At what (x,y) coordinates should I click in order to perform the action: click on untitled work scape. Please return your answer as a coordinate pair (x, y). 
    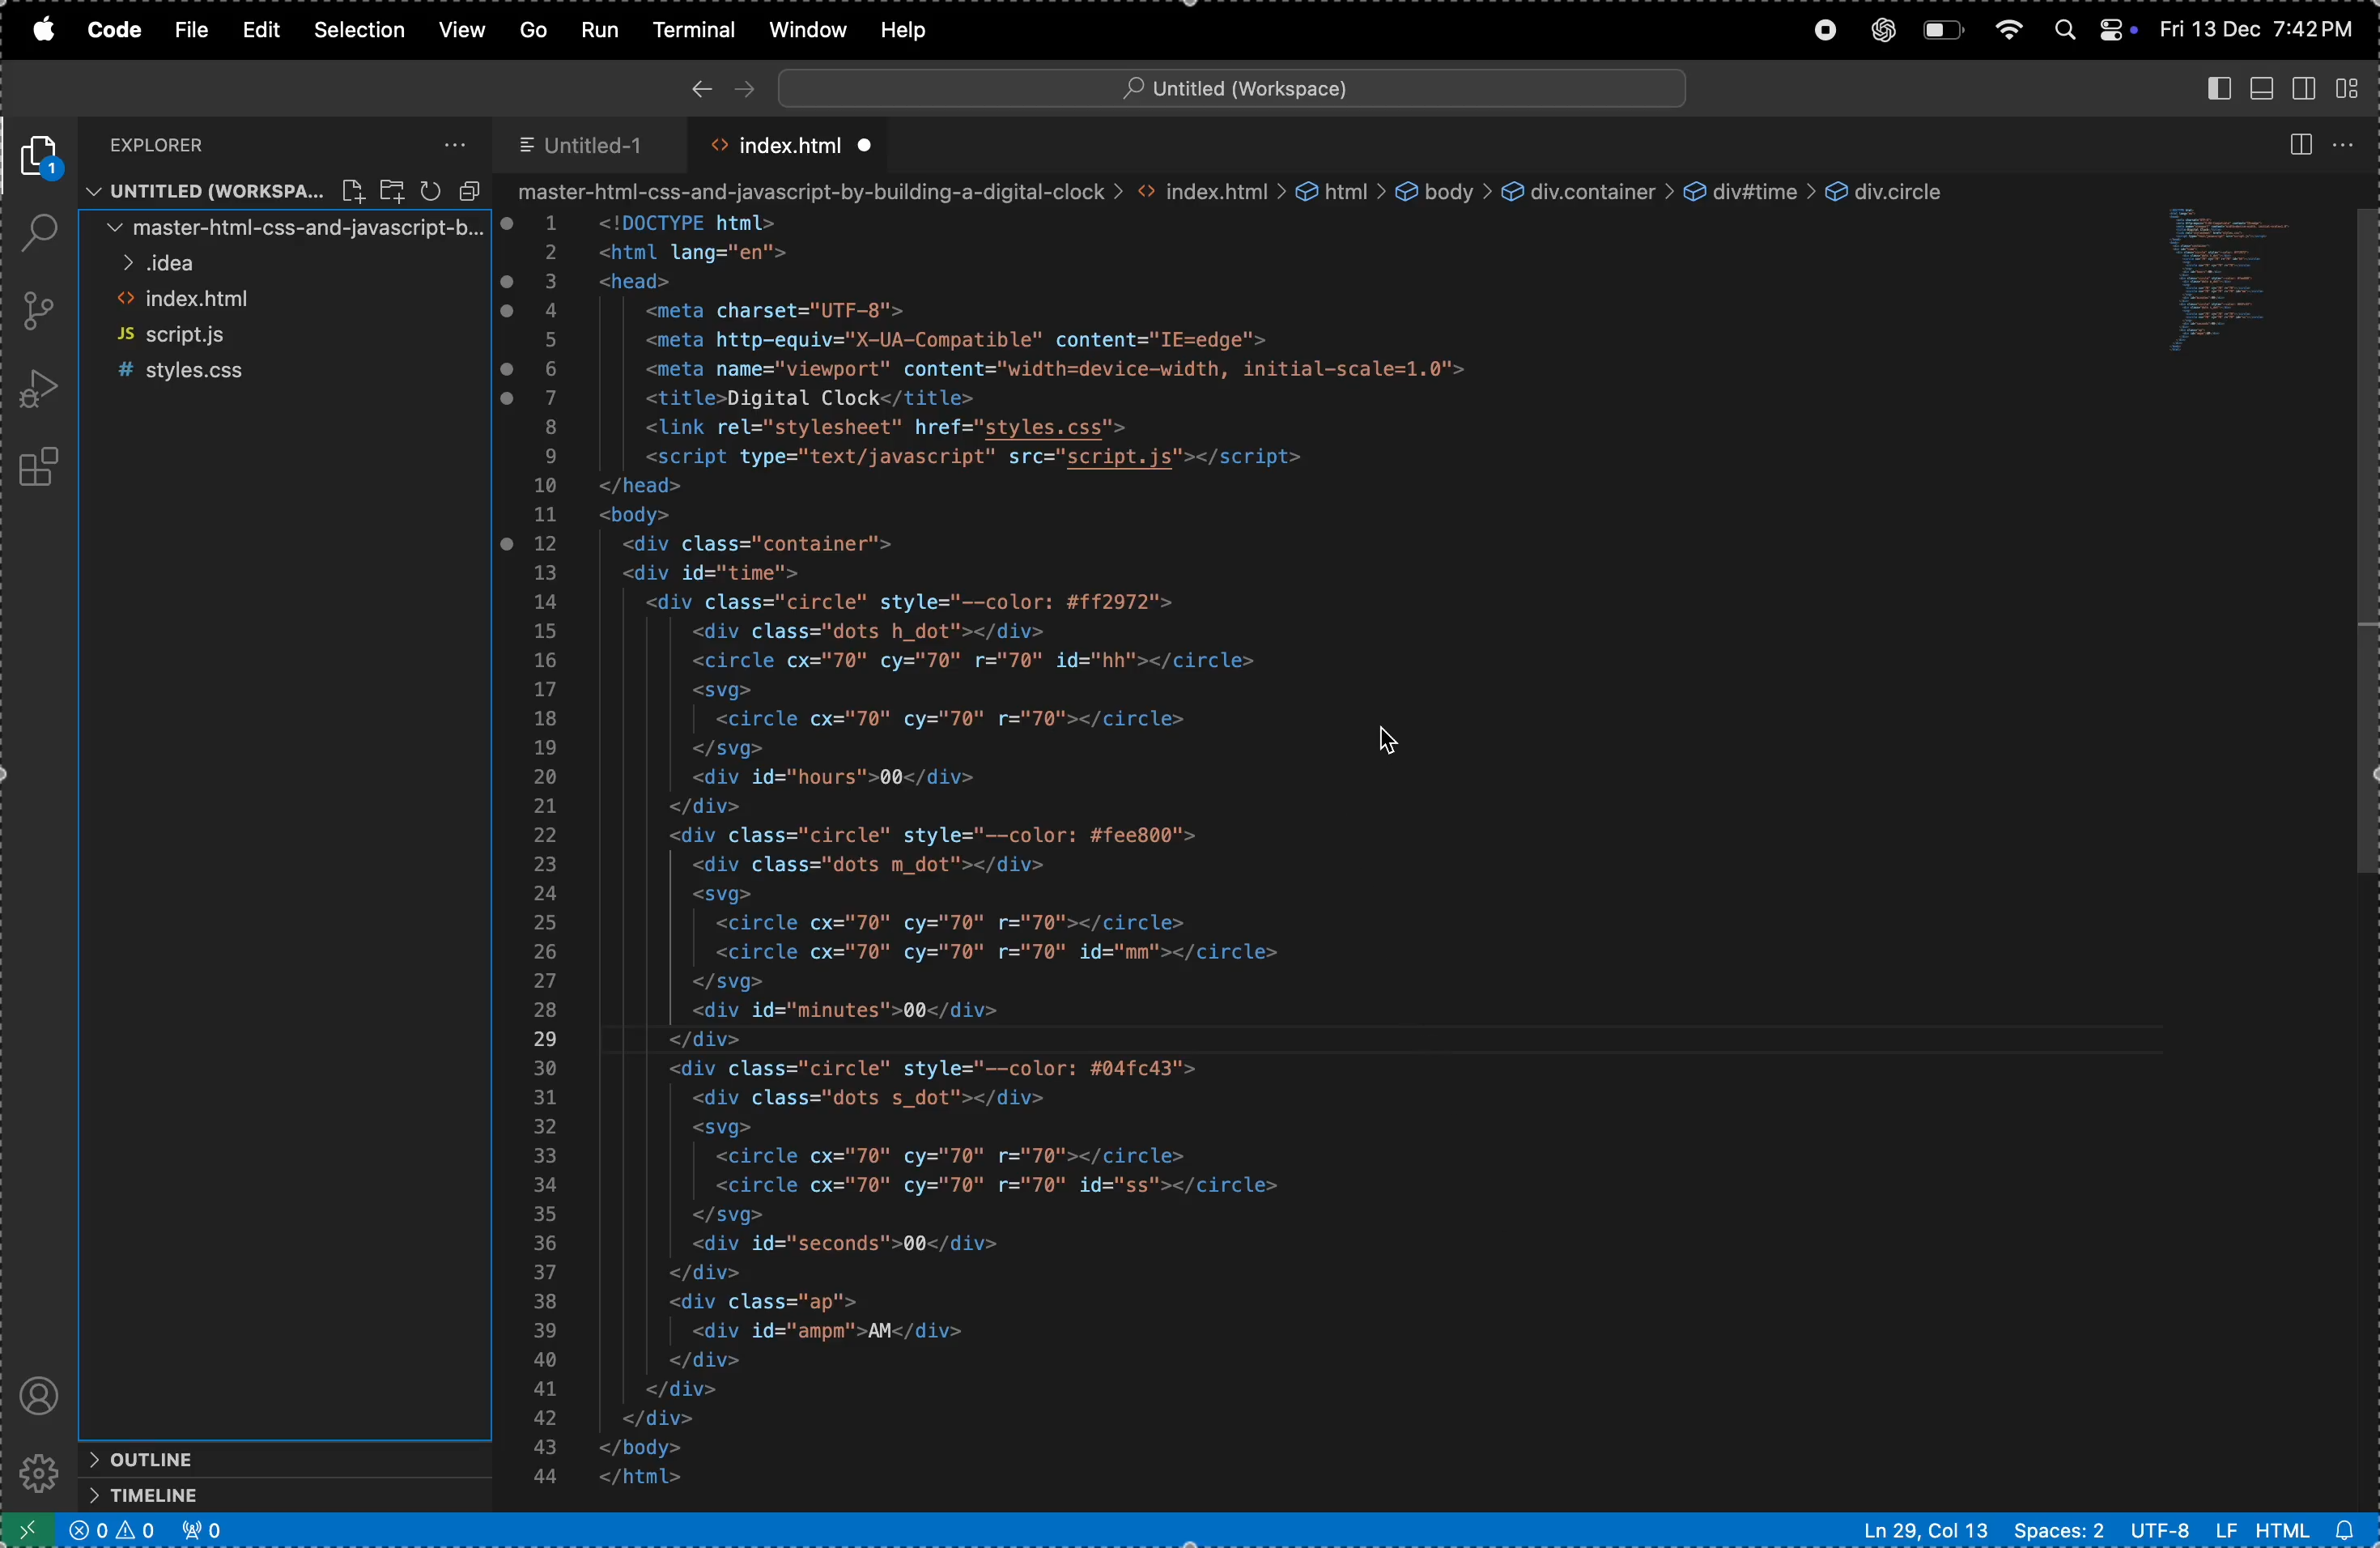
    Looking at the image, I should click on (1225, 85).